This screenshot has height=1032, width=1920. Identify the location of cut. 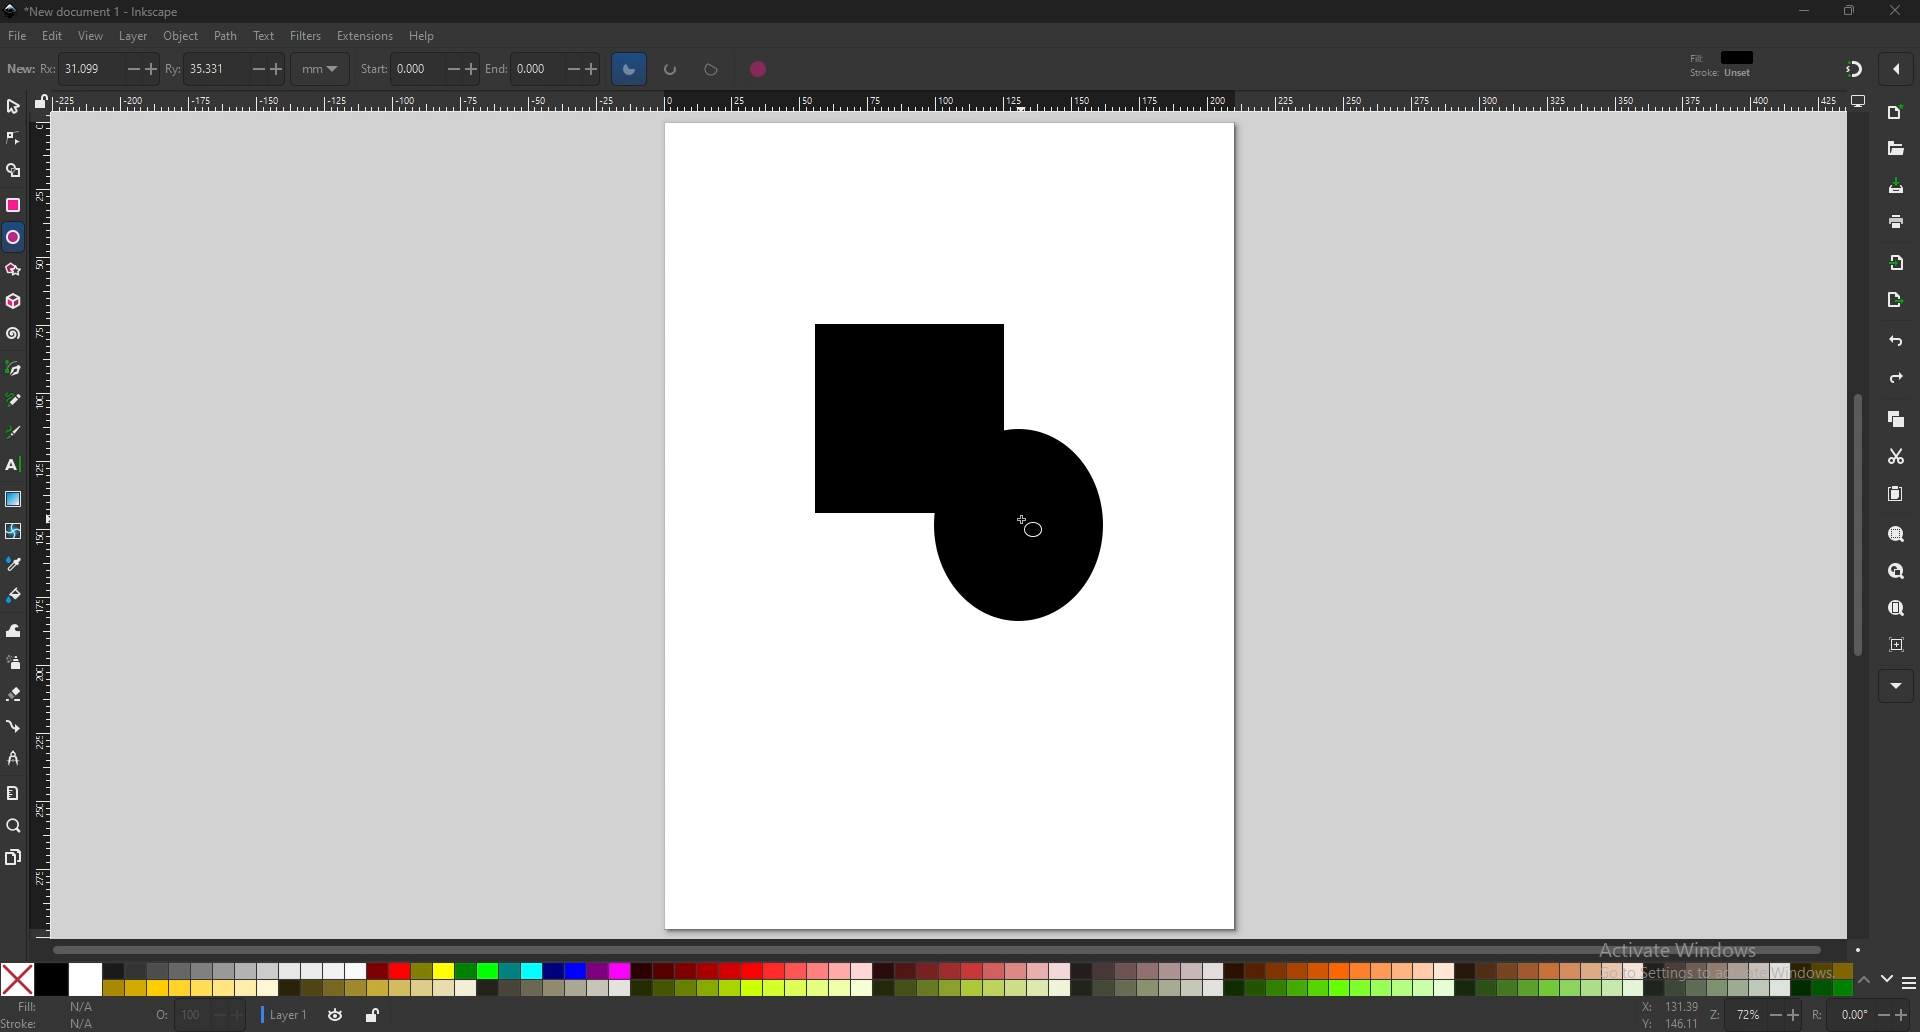
(1895, 454).